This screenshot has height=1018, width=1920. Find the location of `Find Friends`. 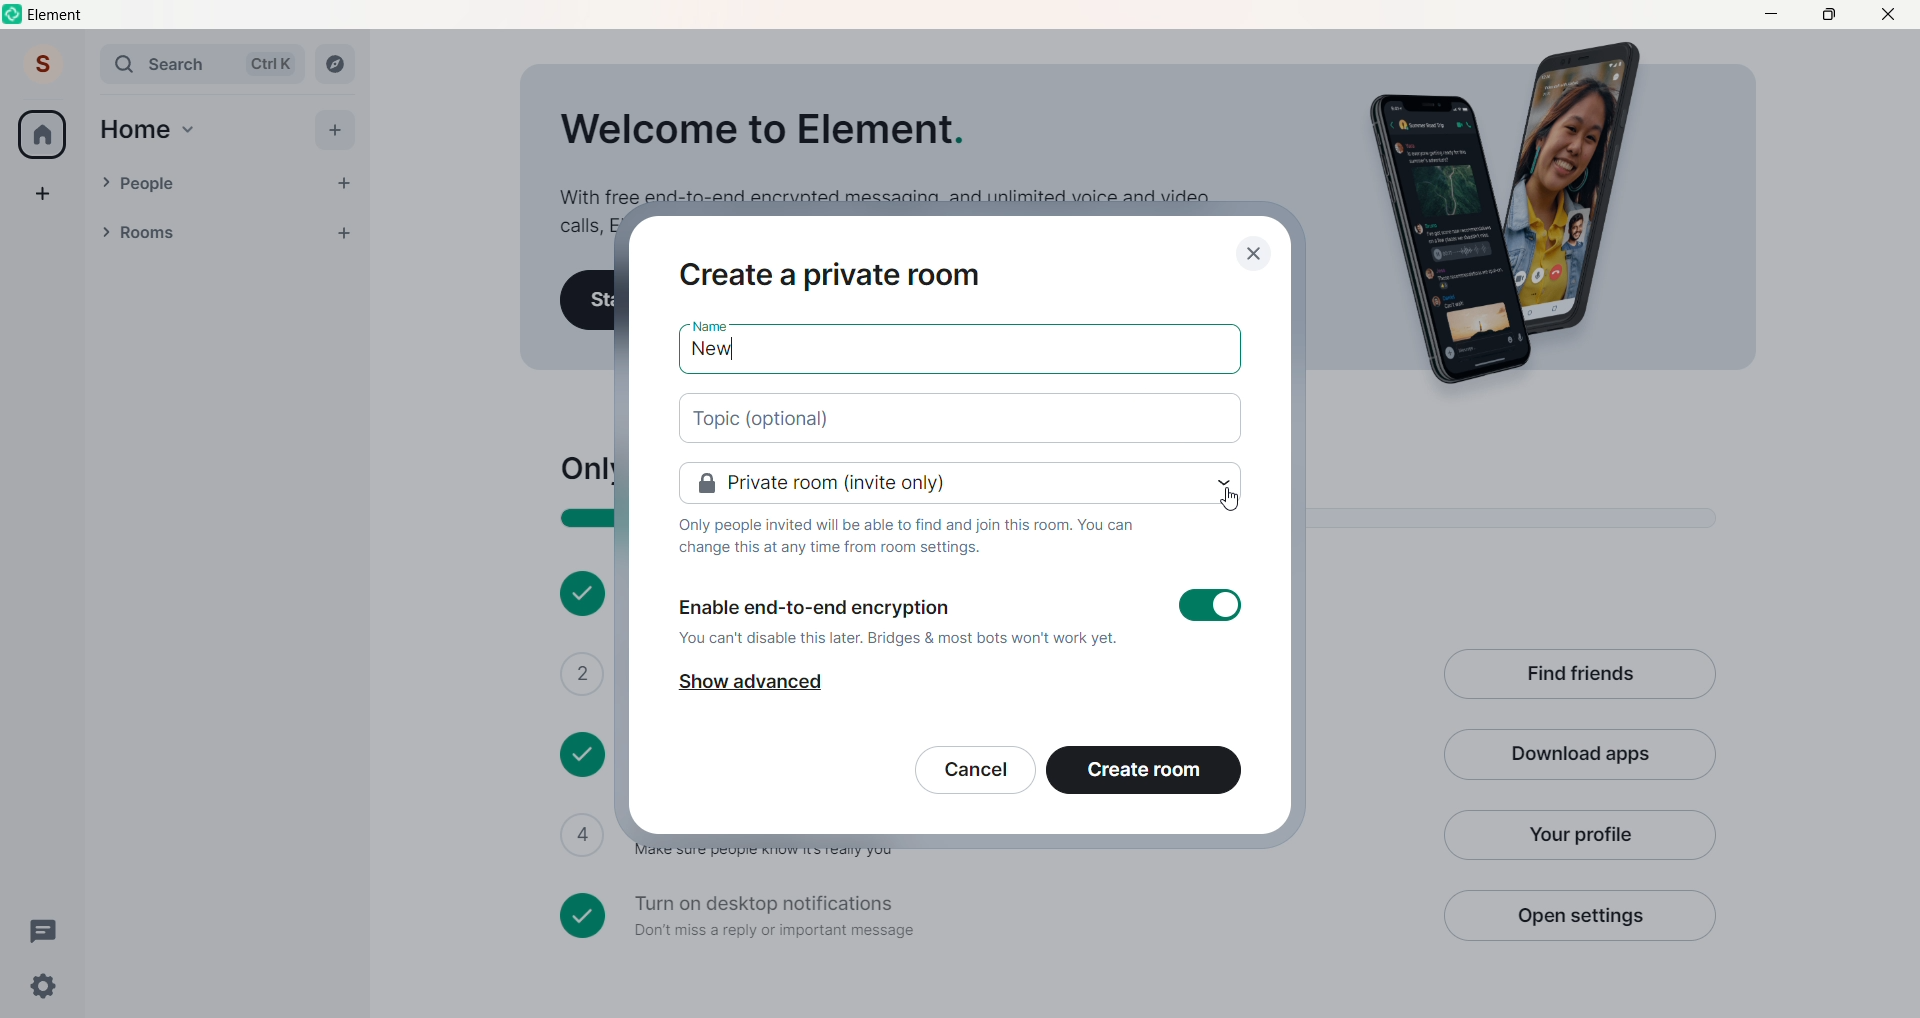

Find Friends is located at coordinates (1579, 676).